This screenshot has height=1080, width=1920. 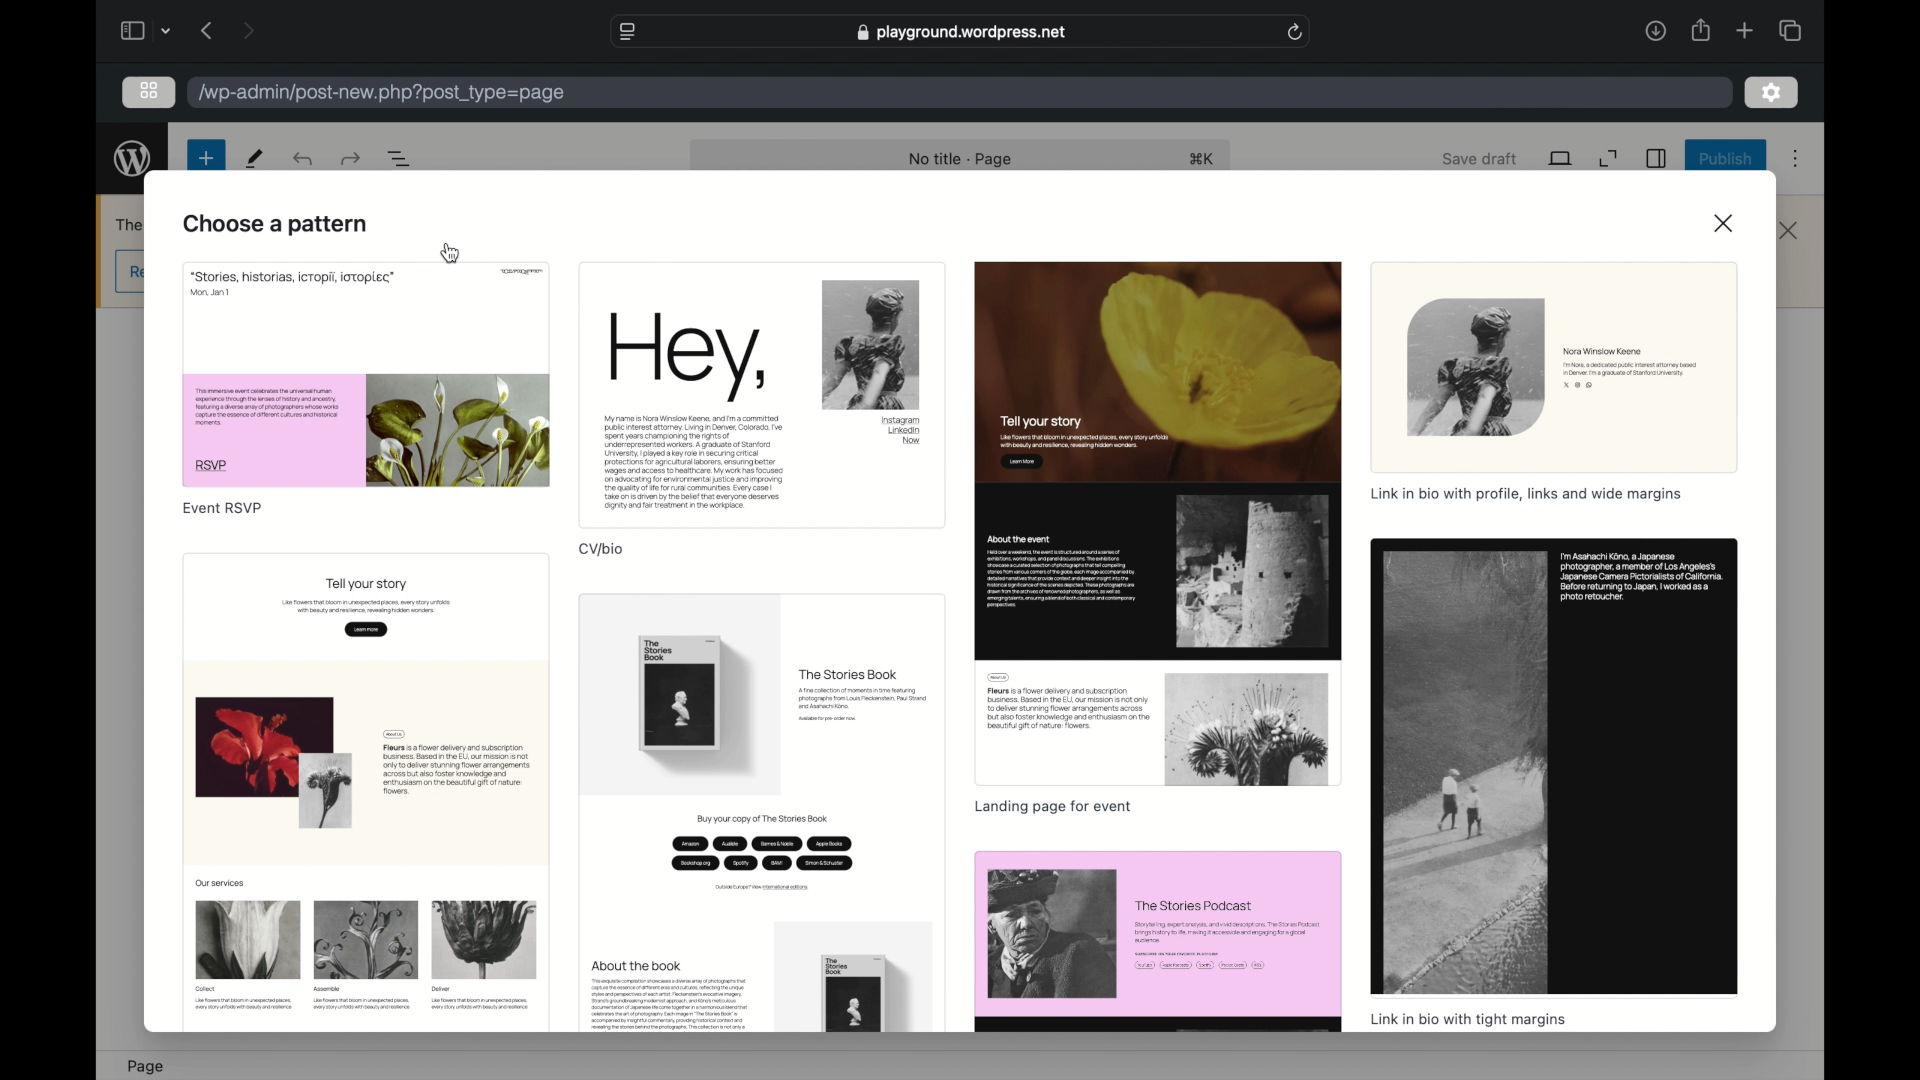 What do you see at coordinates (366, 374) in the screenshot?
I see `preview` at bounding box center [366, 374].